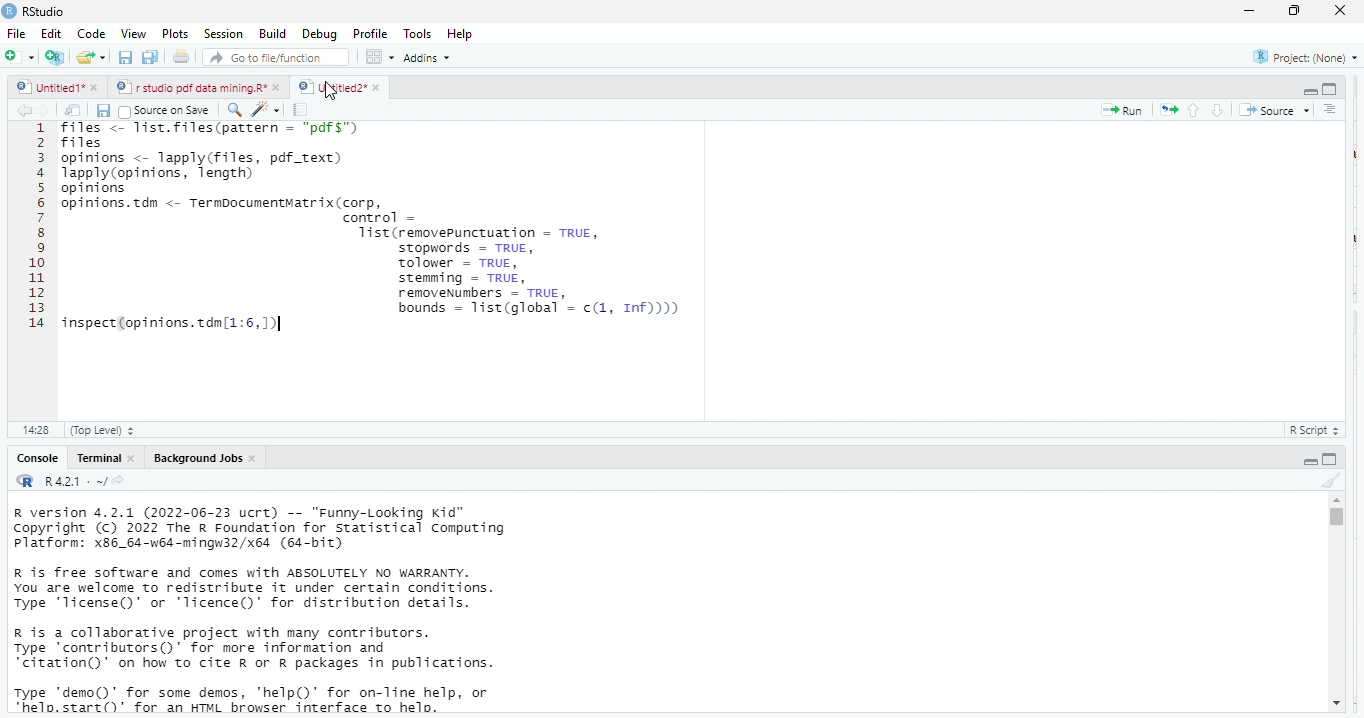 This screenshot has width=1364, height=718. Describe the element at coordinates (278, 88) in the screenshot. I see `close` at that location.